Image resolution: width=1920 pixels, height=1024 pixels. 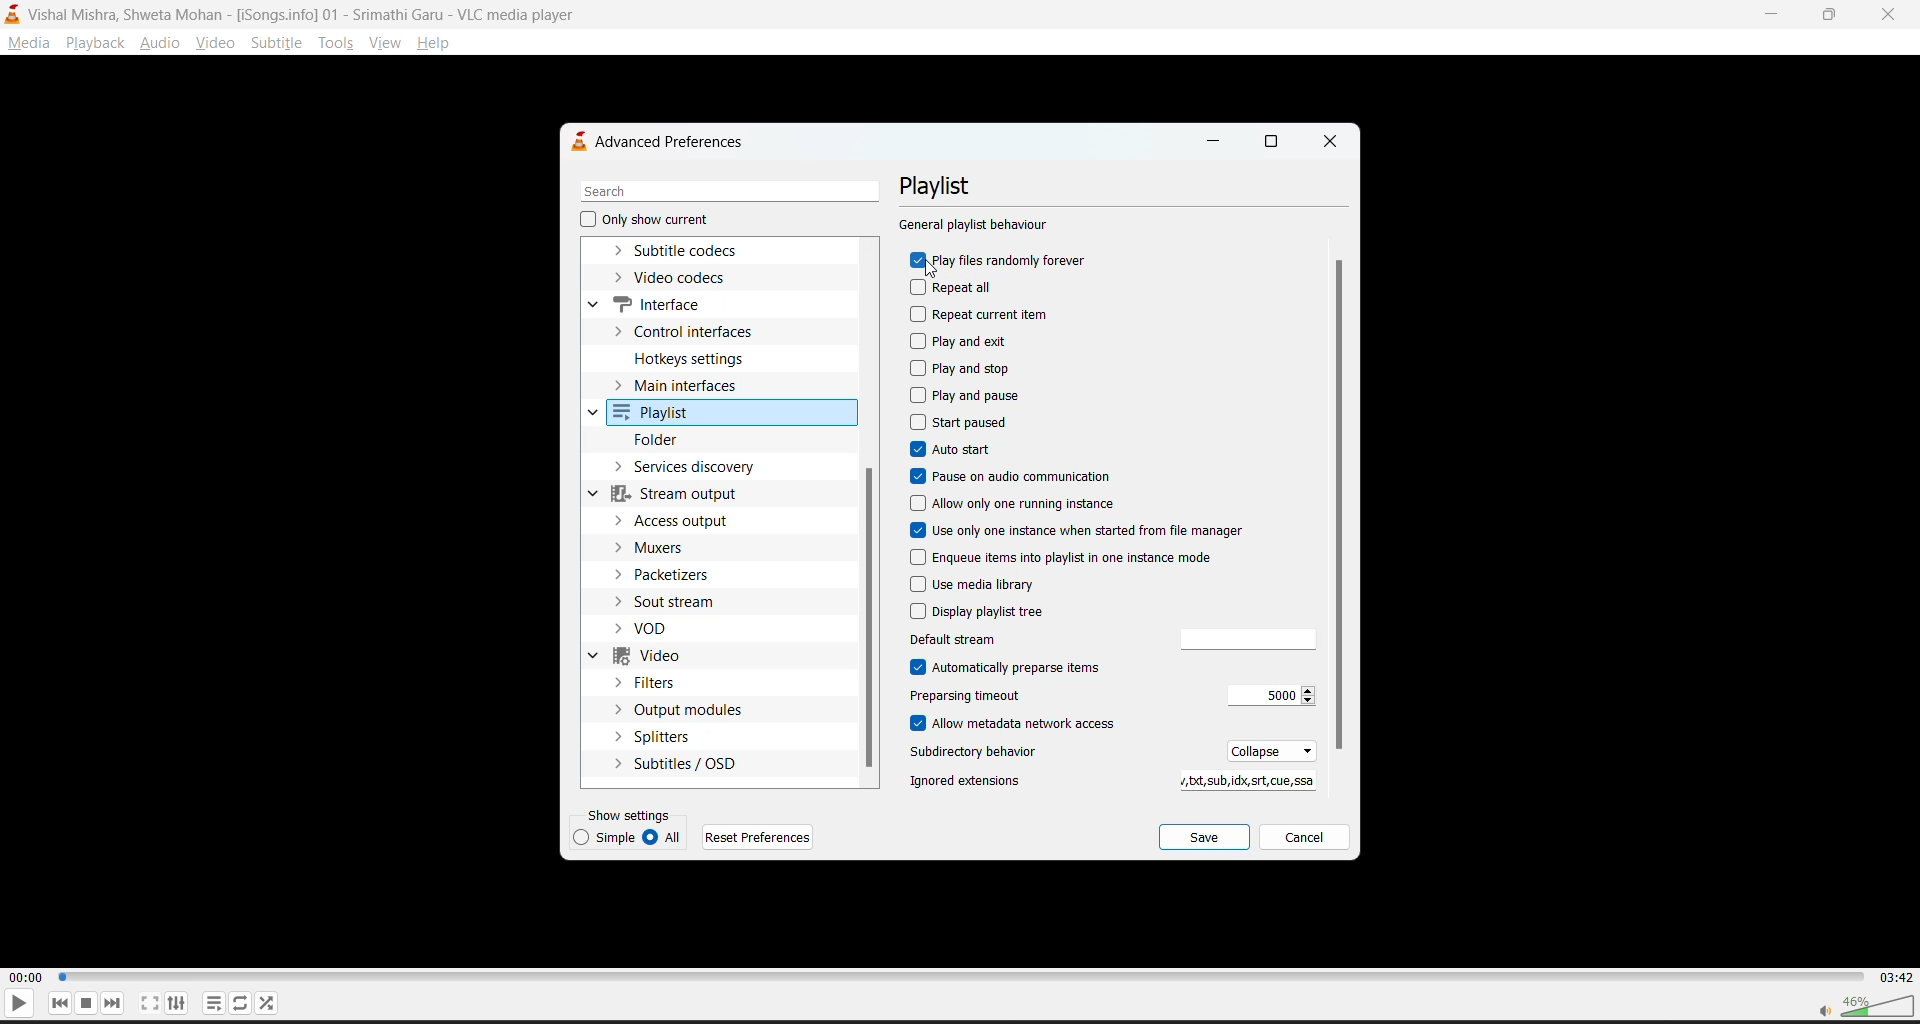 What do you see at coordinates (685, 710) in the screenshot?
I see `output modules` at bounding box center [685, 710].